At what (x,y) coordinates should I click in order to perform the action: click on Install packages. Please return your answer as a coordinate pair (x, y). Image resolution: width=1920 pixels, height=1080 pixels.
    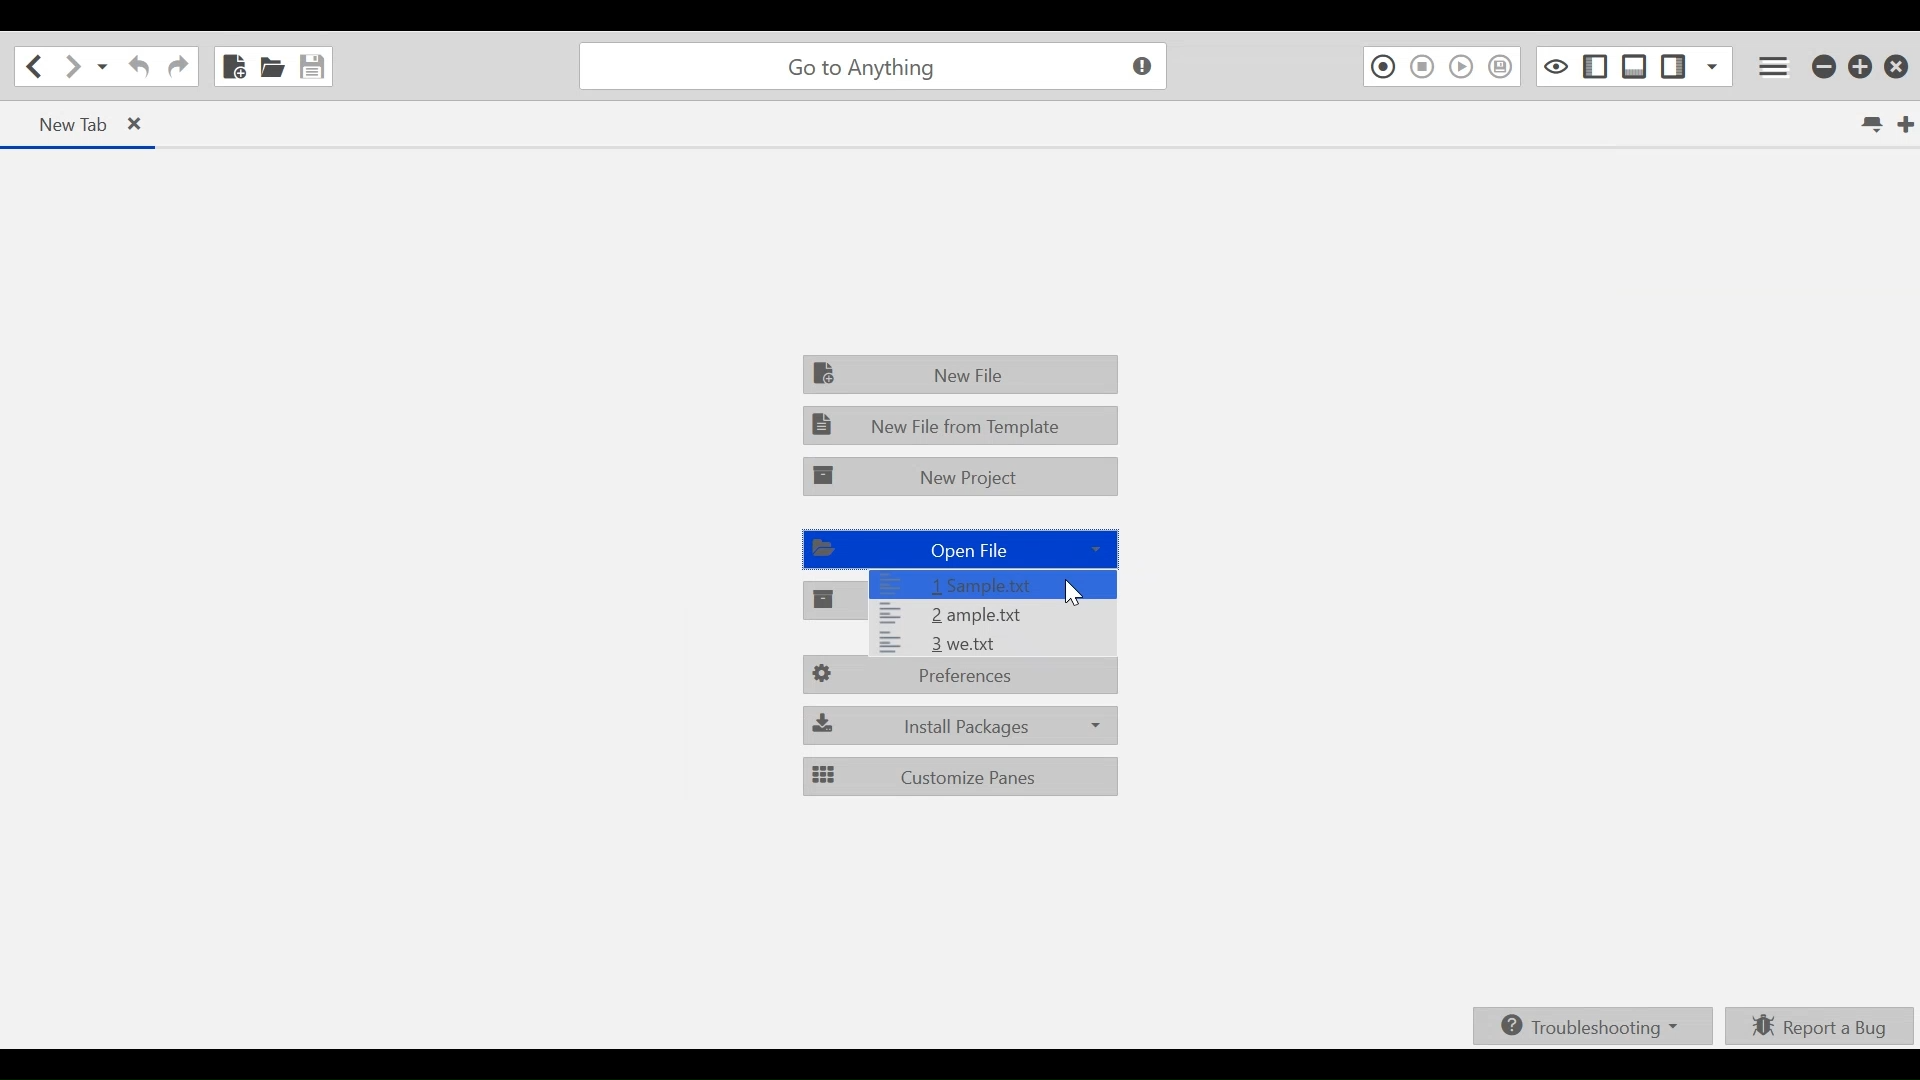
    Looking at the image, I should click on (959, 724).